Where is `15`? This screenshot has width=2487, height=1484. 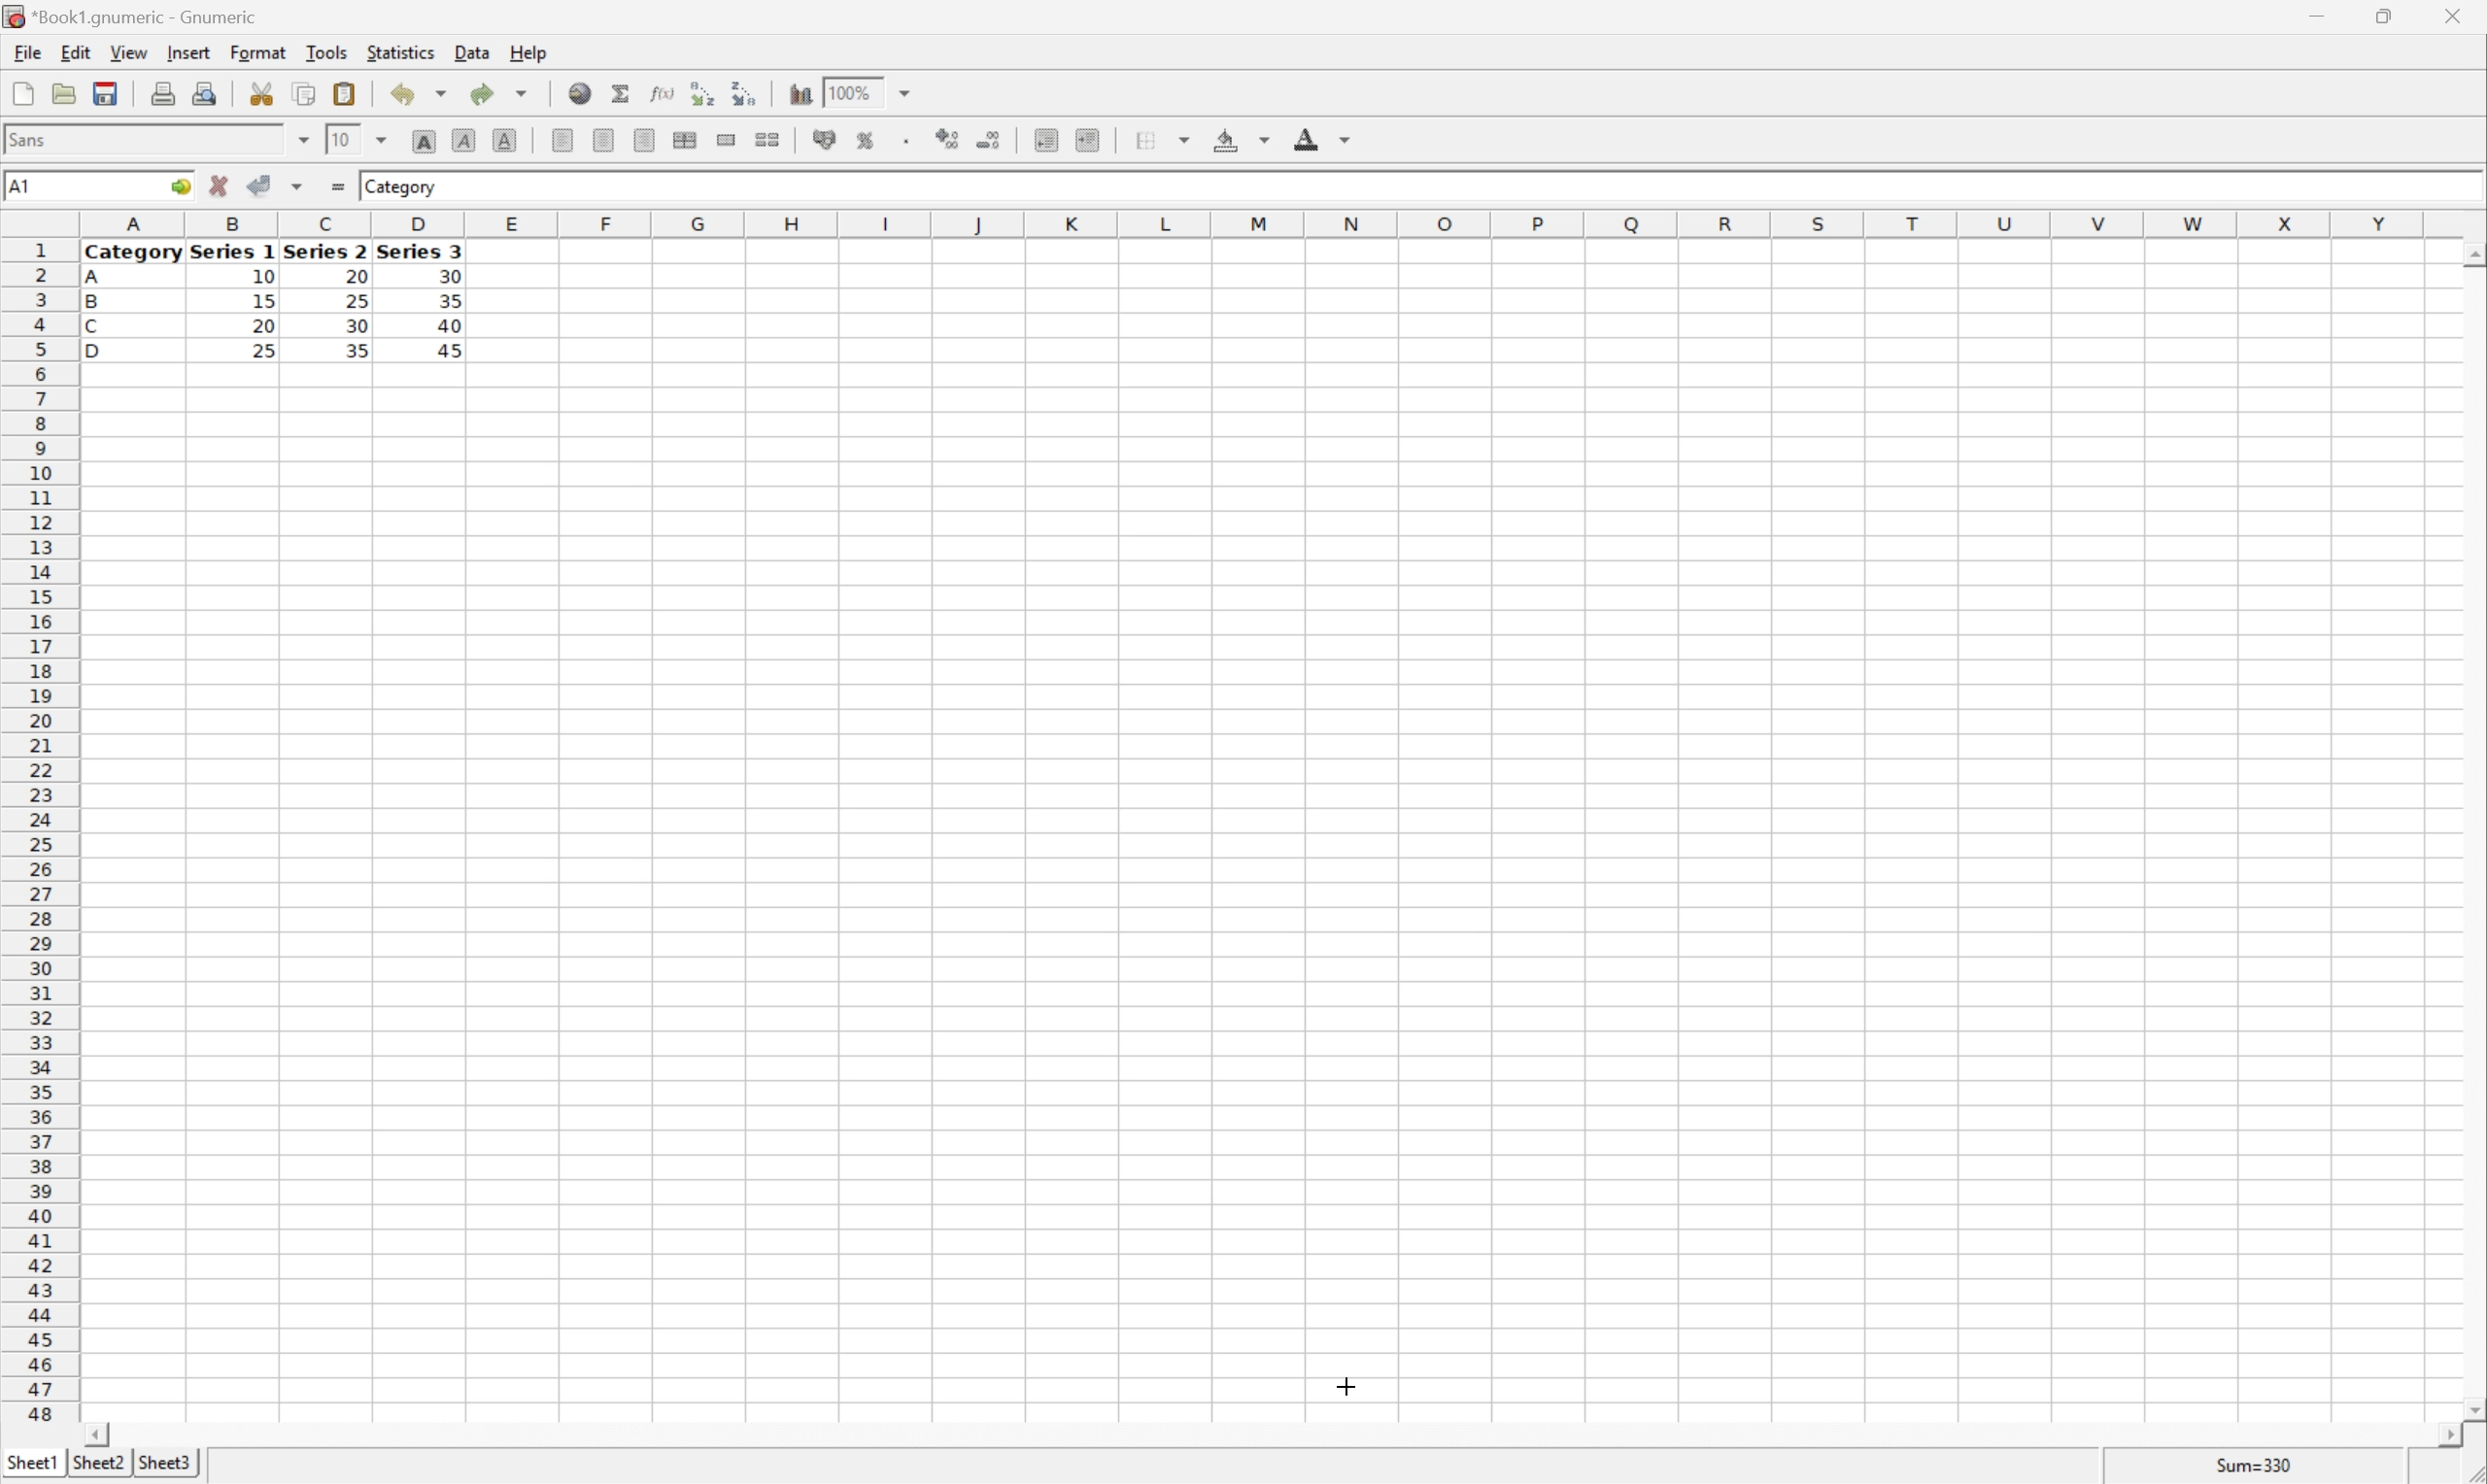
15 is located at coordinates (264, 300).